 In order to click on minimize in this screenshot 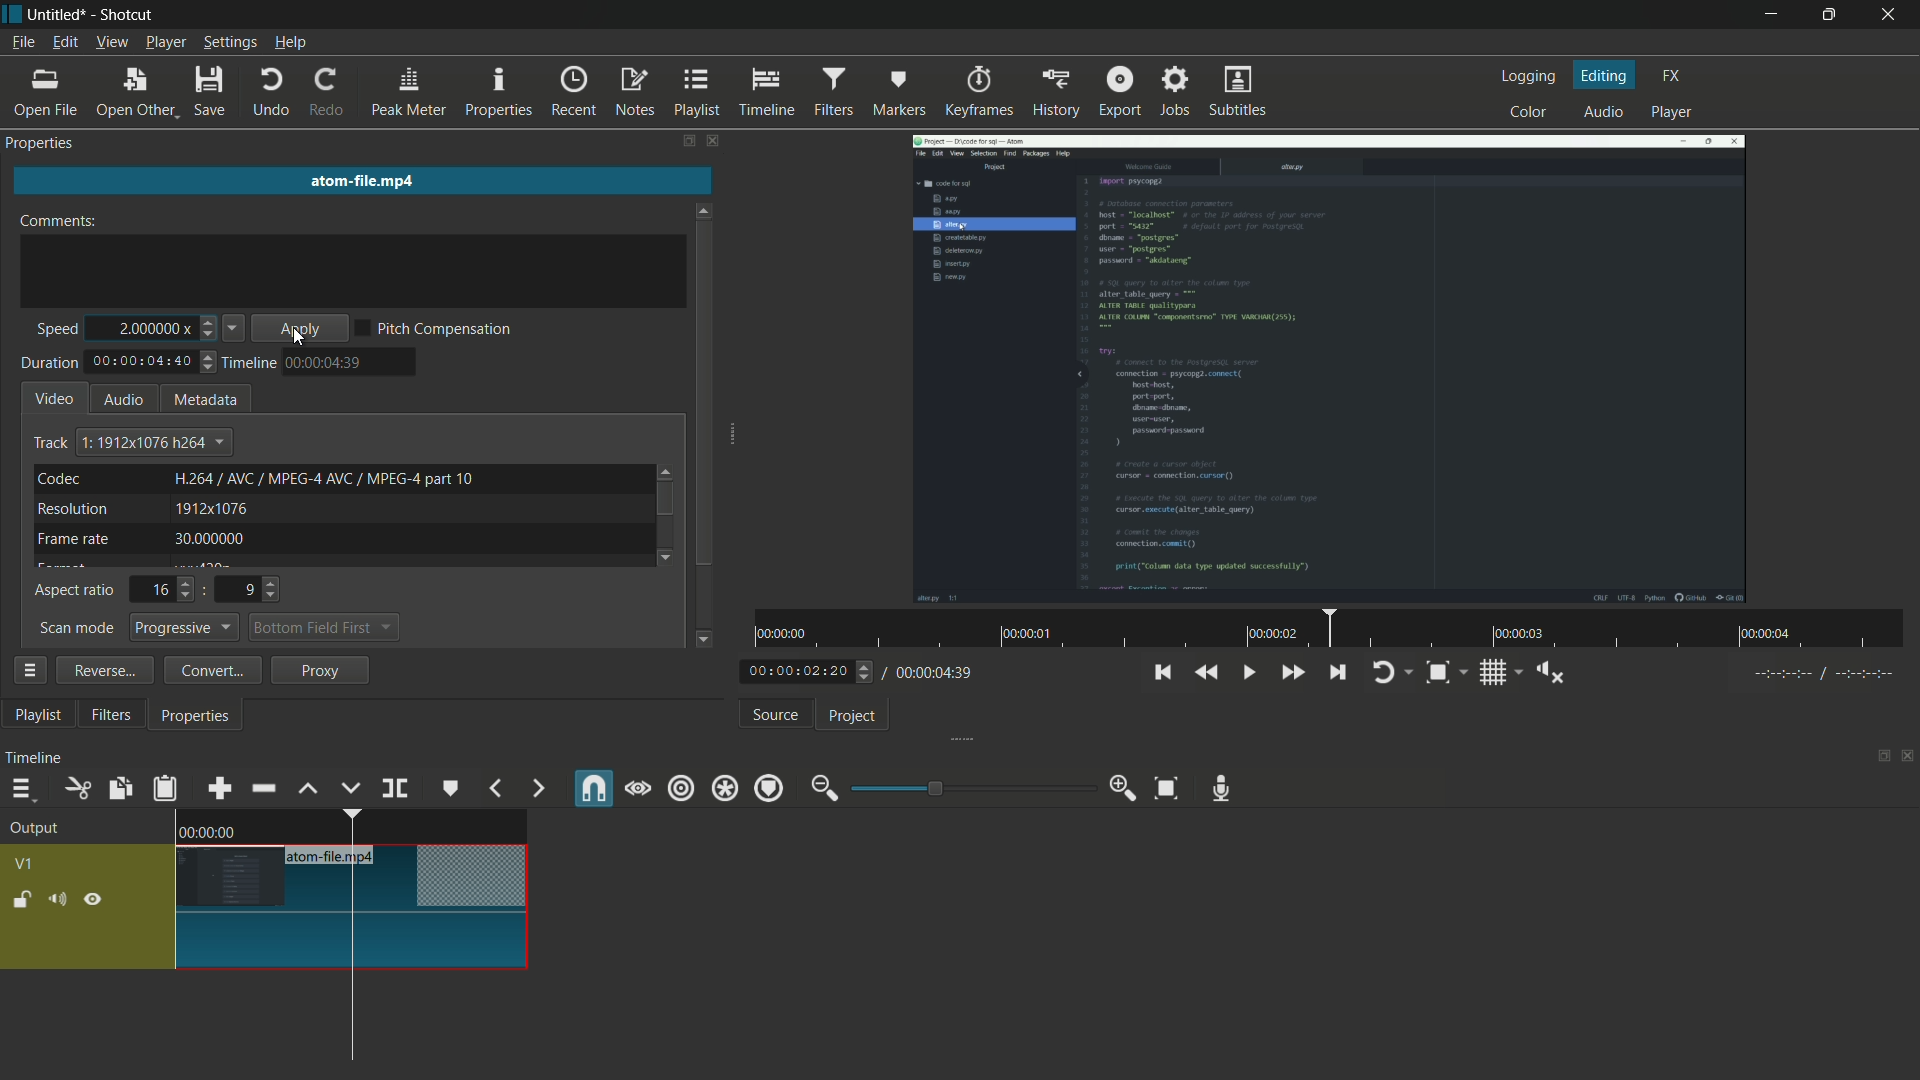, I will do `click(1774, 15)`.